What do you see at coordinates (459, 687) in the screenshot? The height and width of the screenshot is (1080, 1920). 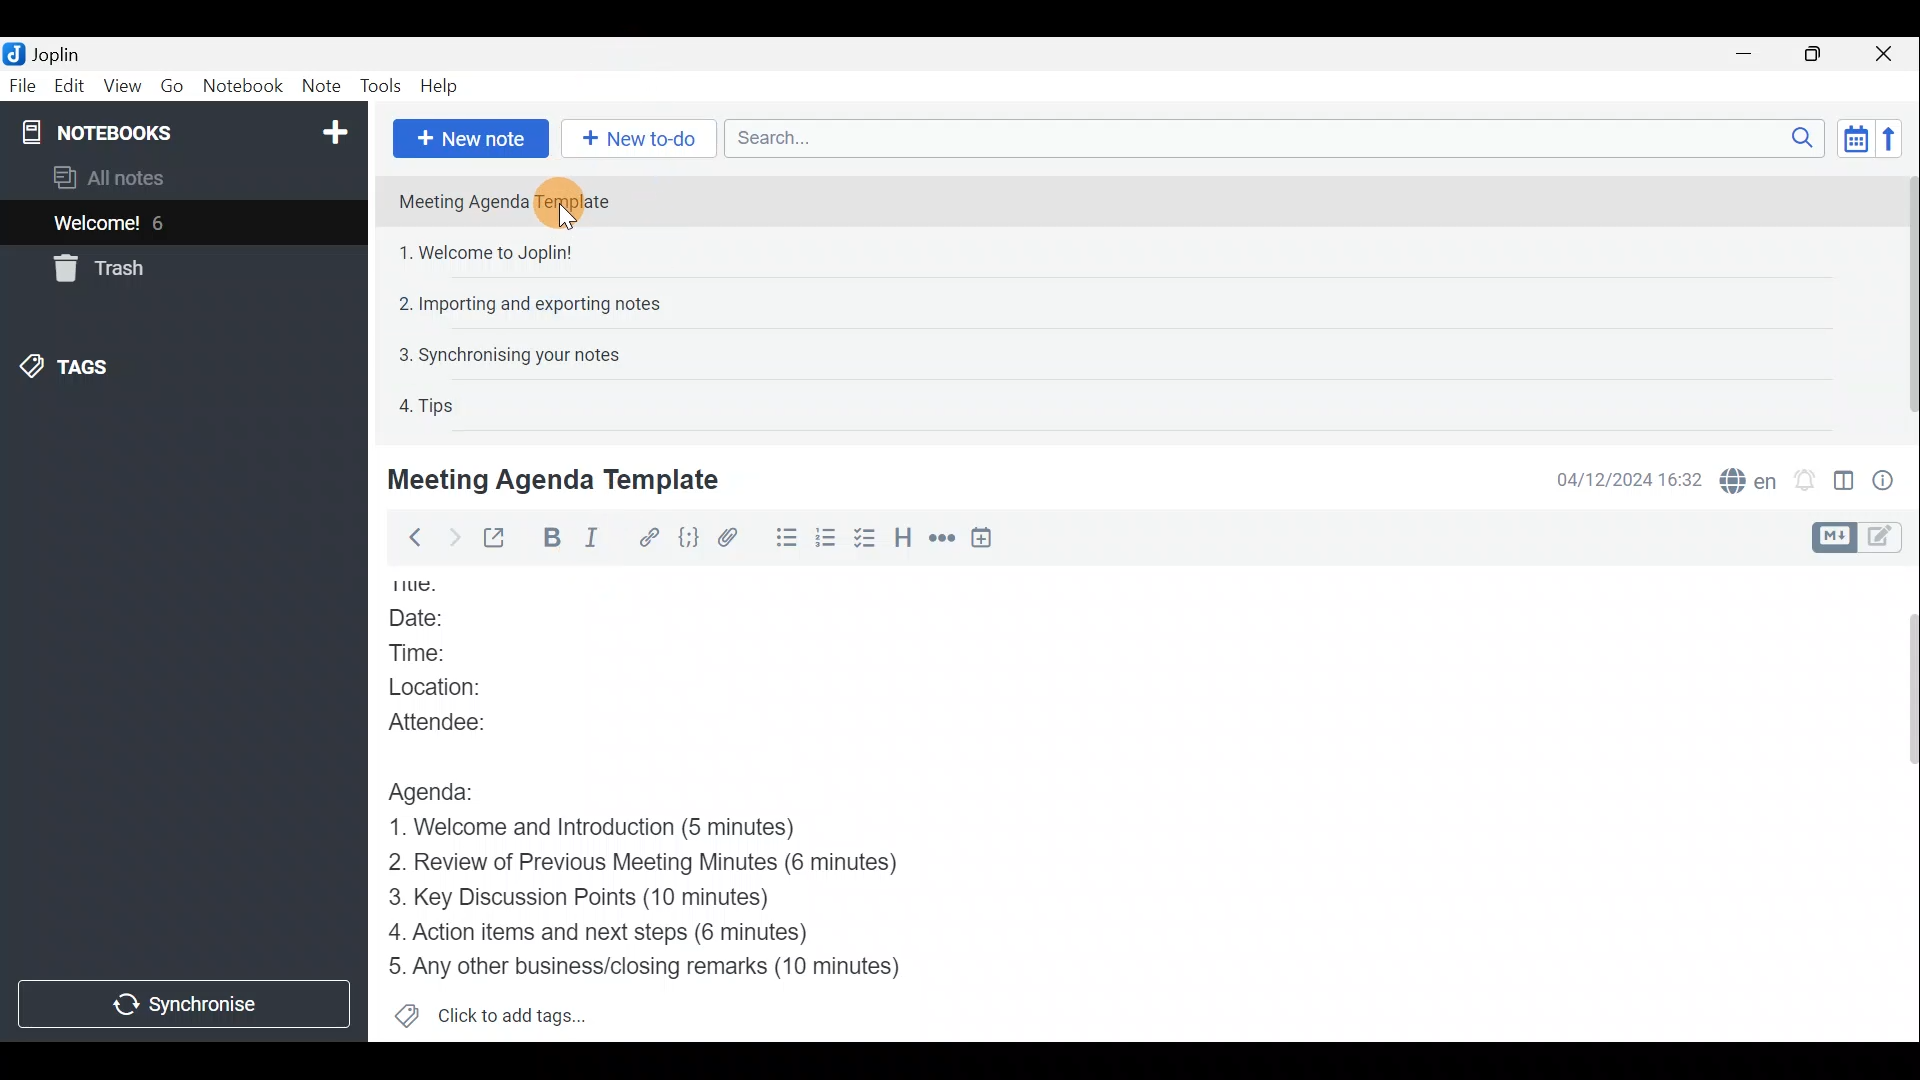 I see `Location:` at bounding box center [459, 687].